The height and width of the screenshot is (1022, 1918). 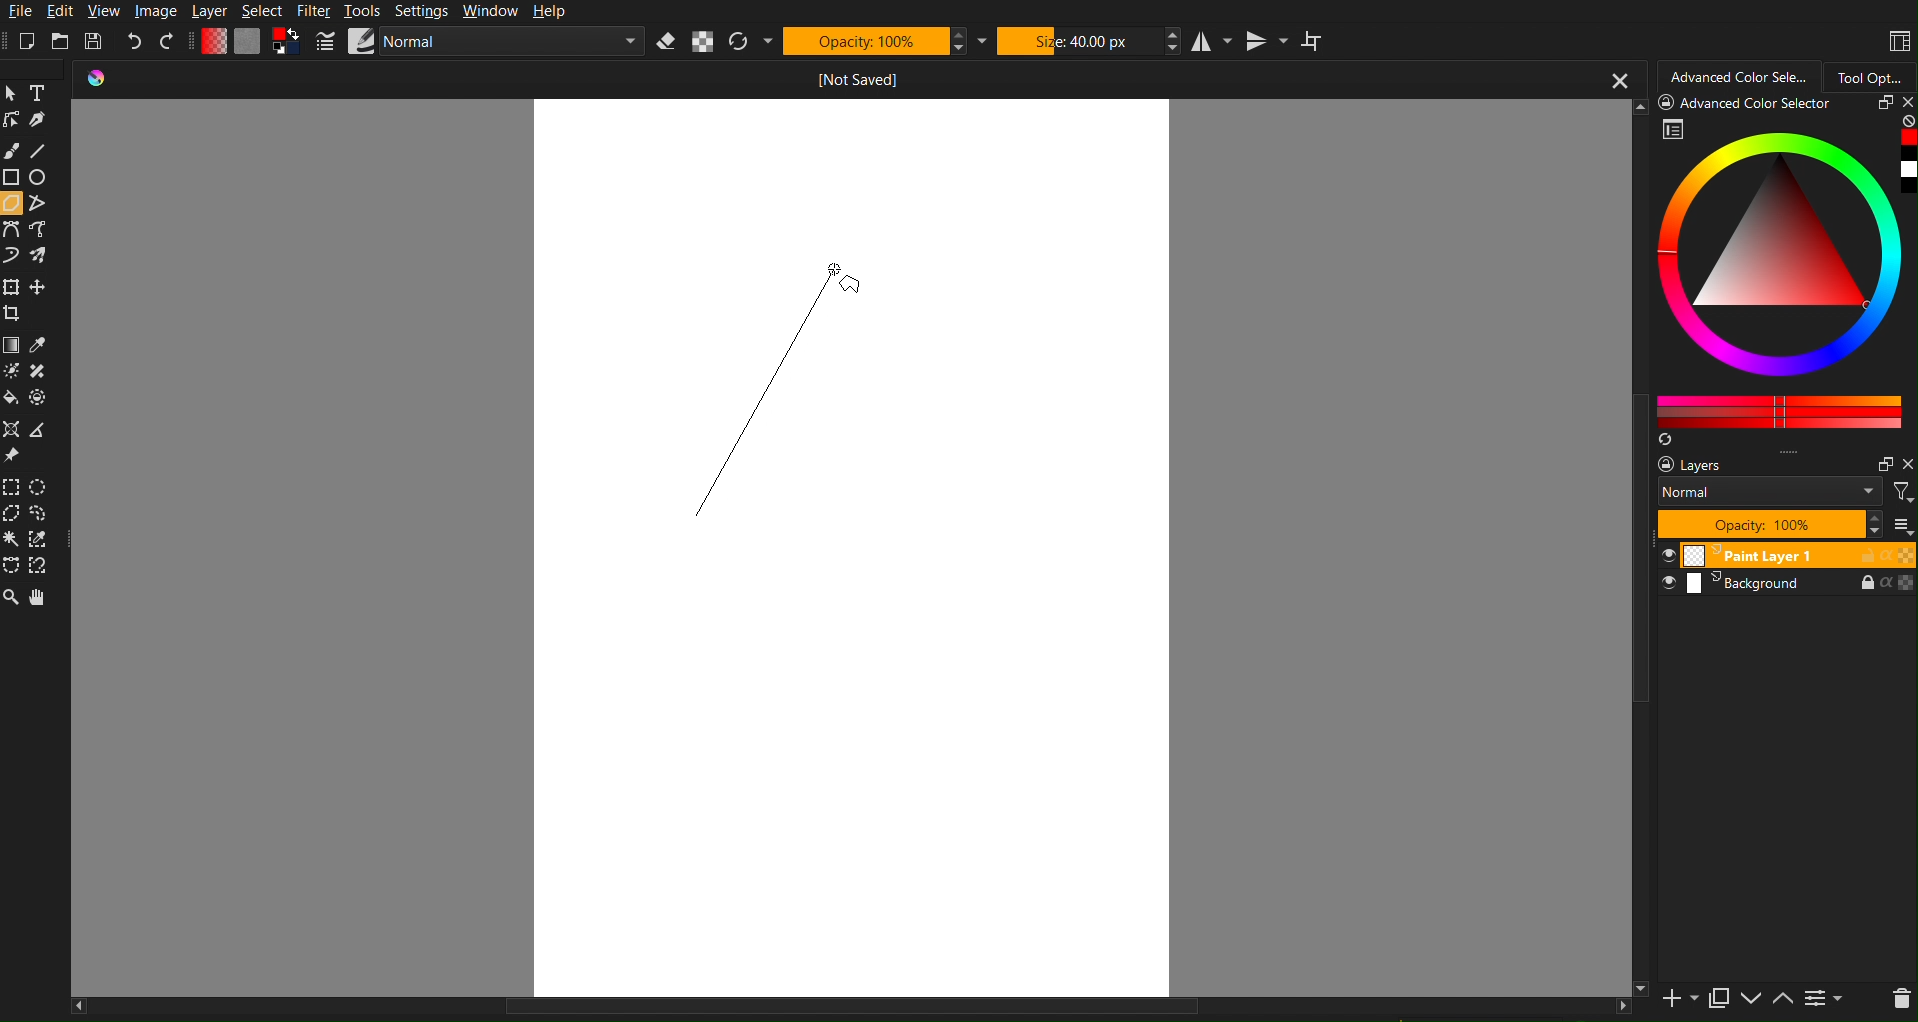 I want to click on sample a color from the image or current layer, so click(x=40, y=346).